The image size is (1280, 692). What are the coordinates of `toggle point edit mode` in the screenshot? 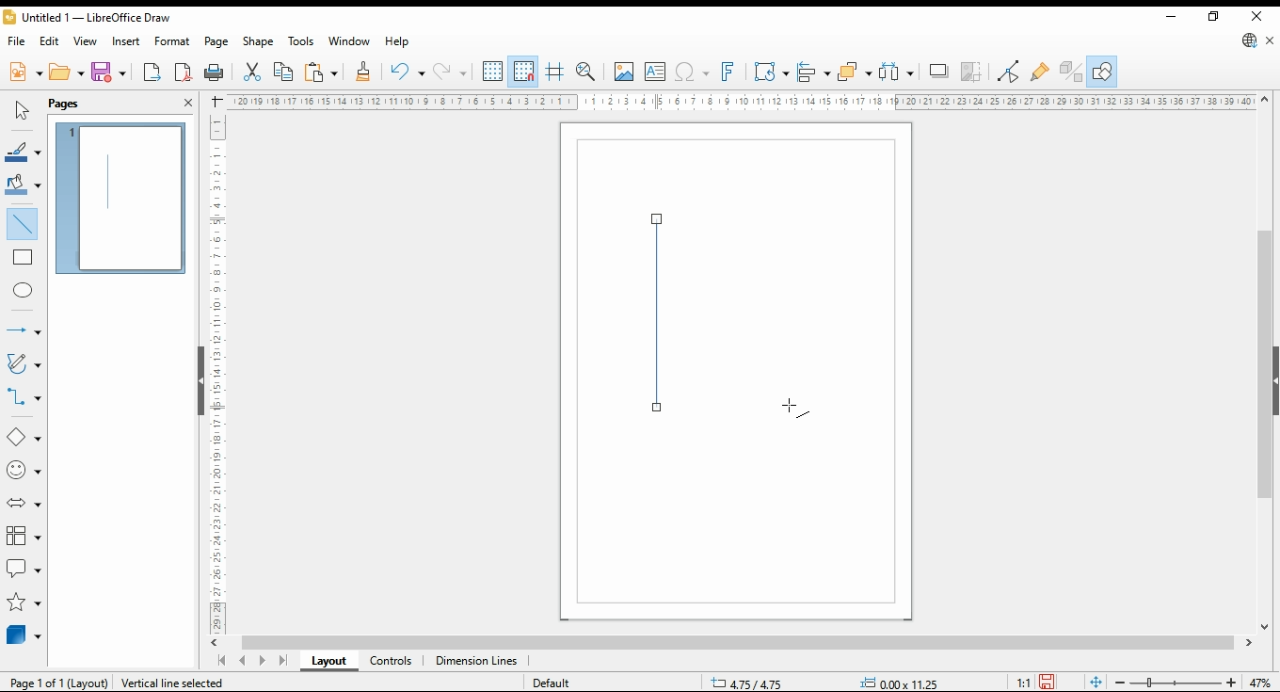 It's located at (1010, 71).